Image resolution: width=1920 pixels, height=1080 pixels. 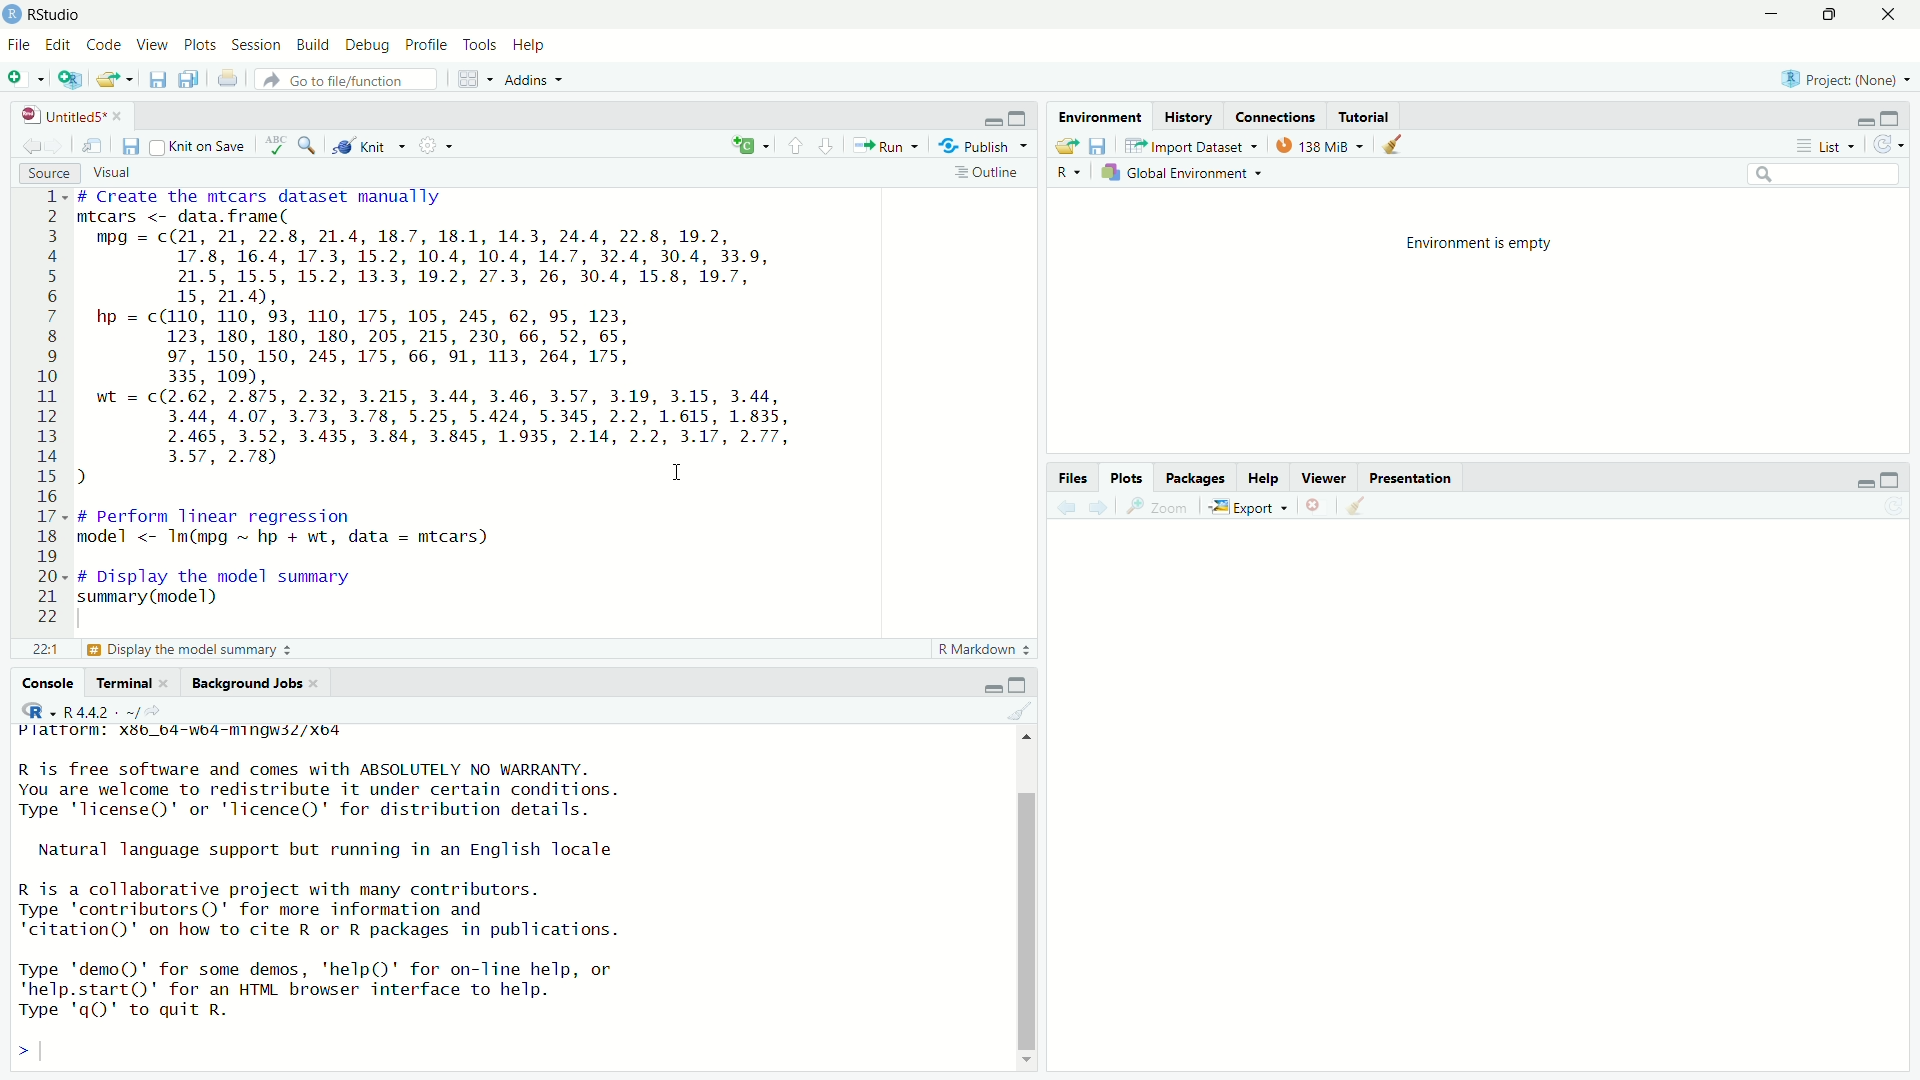 I want to click on list, so click(x=1831, y=146).